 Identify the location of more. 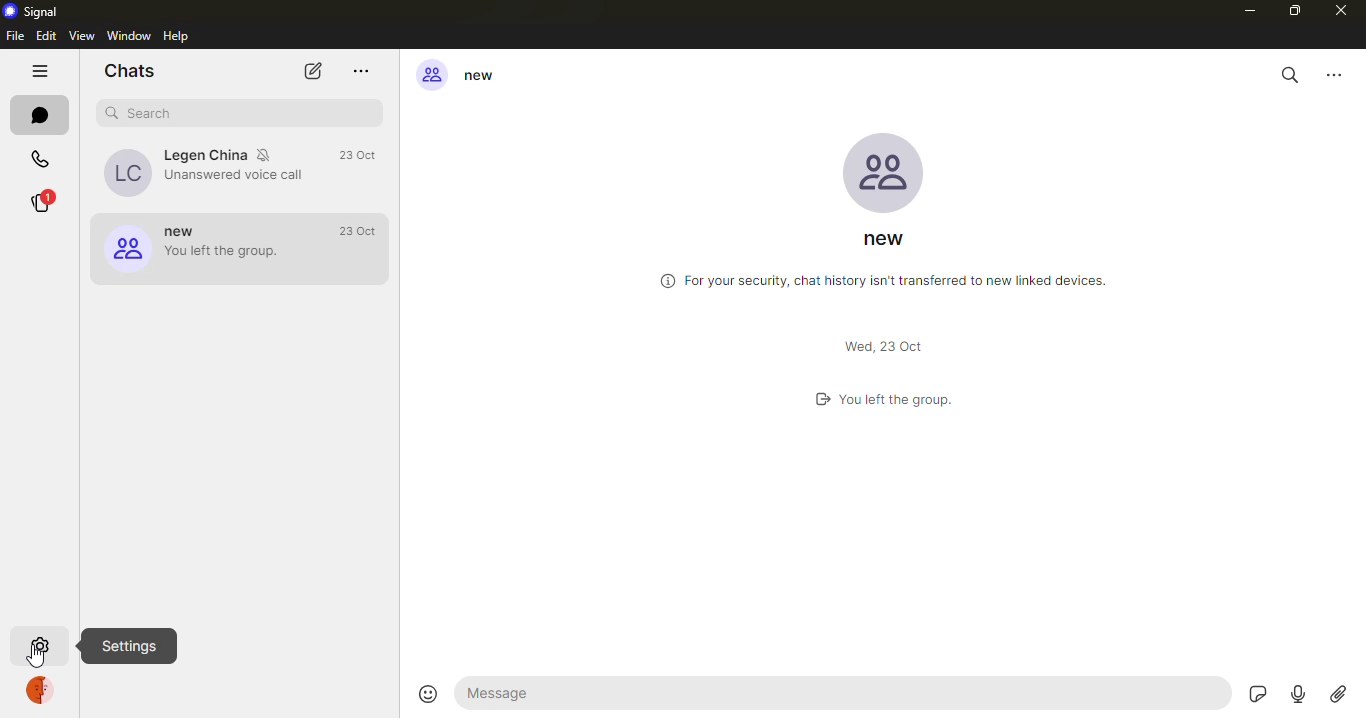
(1335, 75).